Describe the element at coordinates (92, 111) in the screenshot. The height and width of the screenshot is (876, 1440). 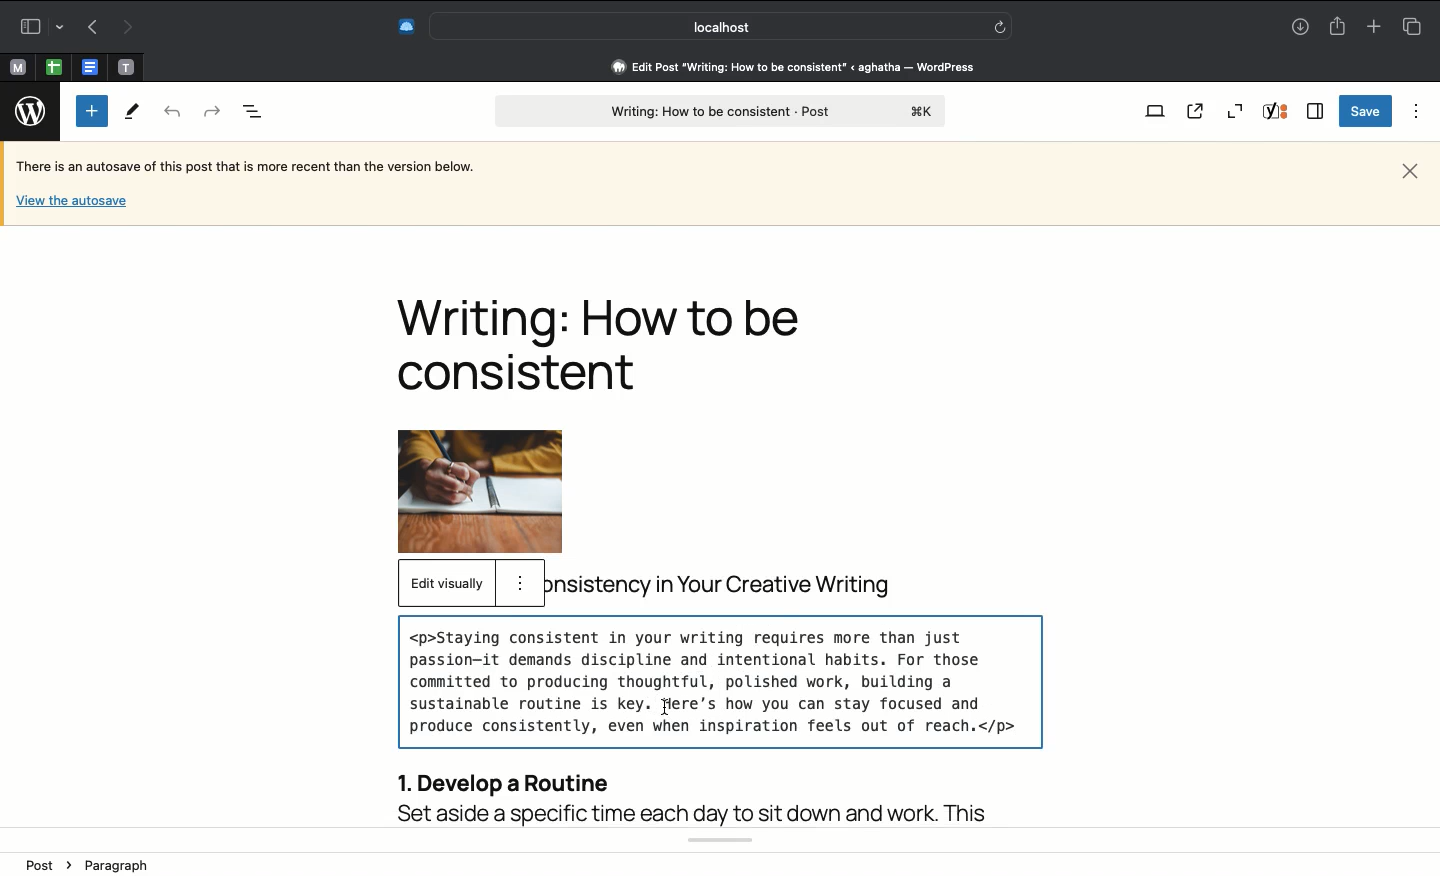
I see `Add new block` at that location.